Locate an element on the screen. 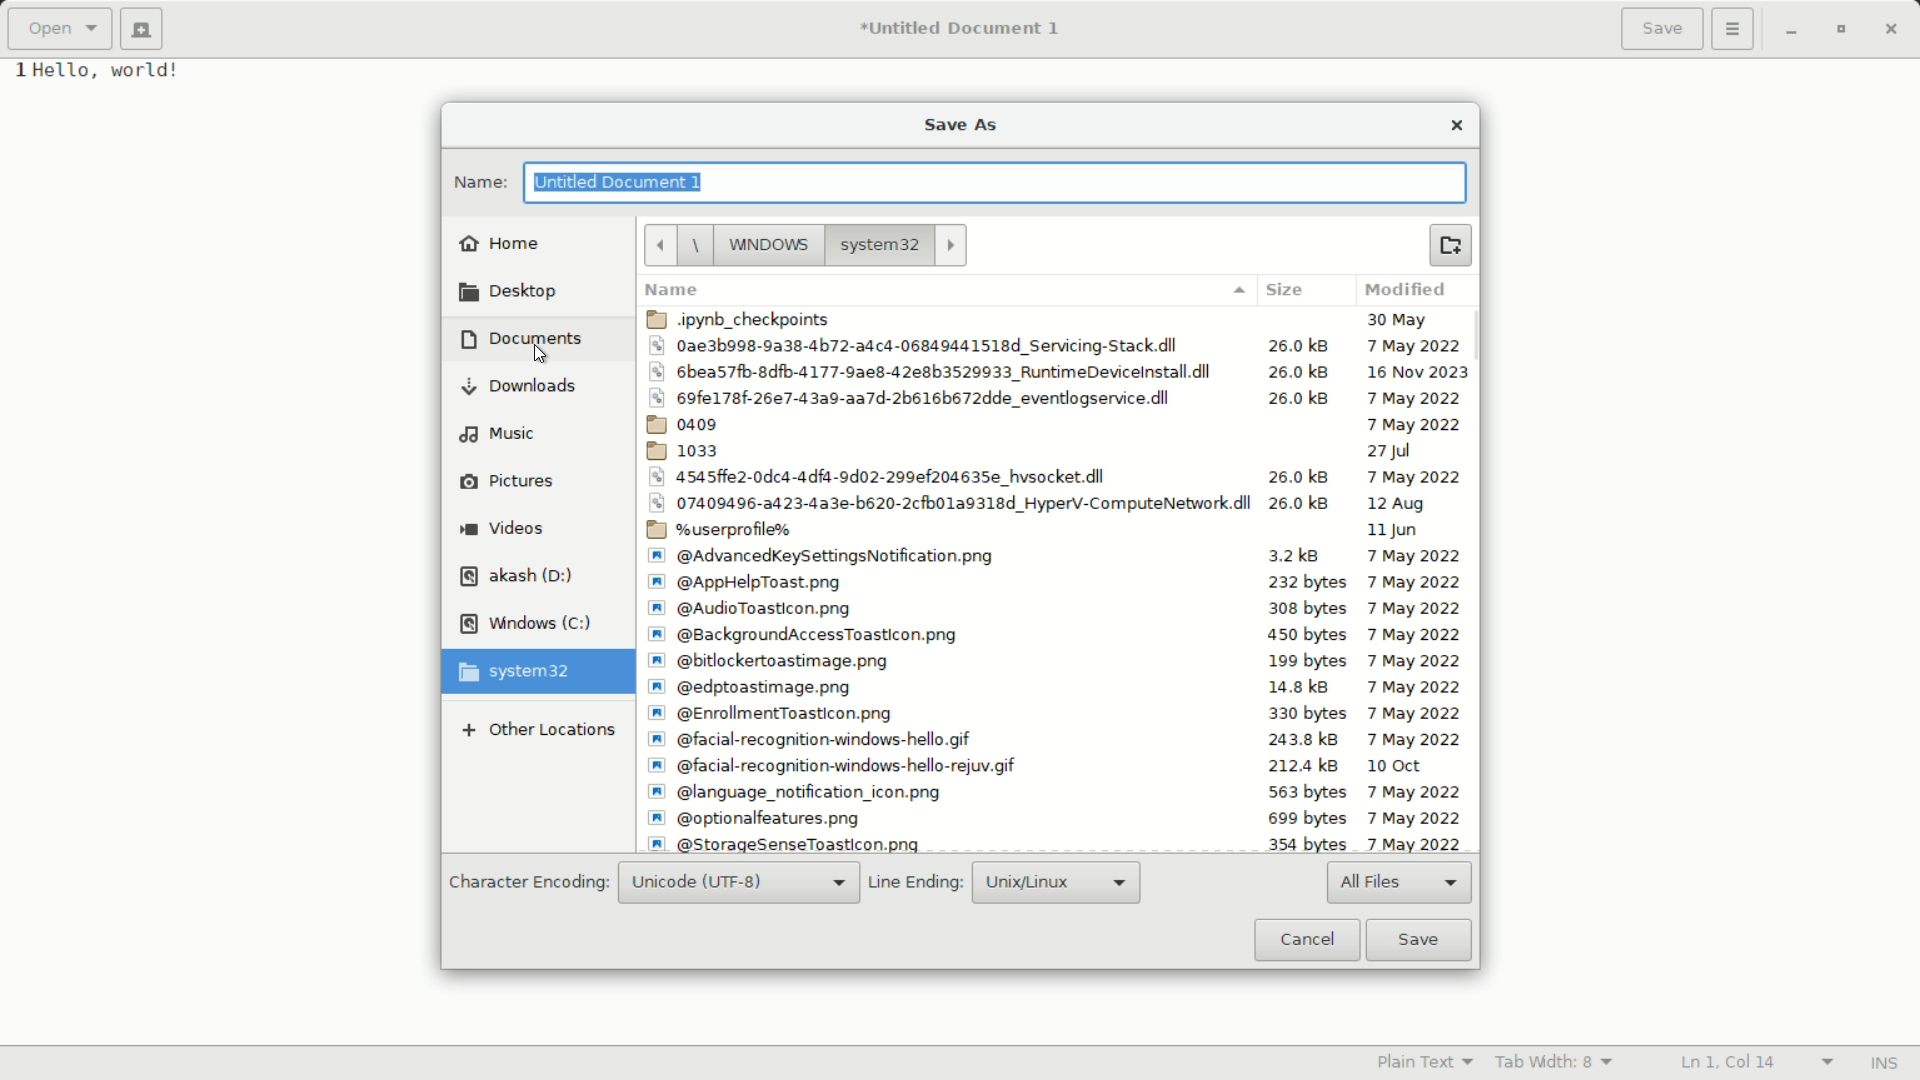  File is located at coordinates (1056, 476).